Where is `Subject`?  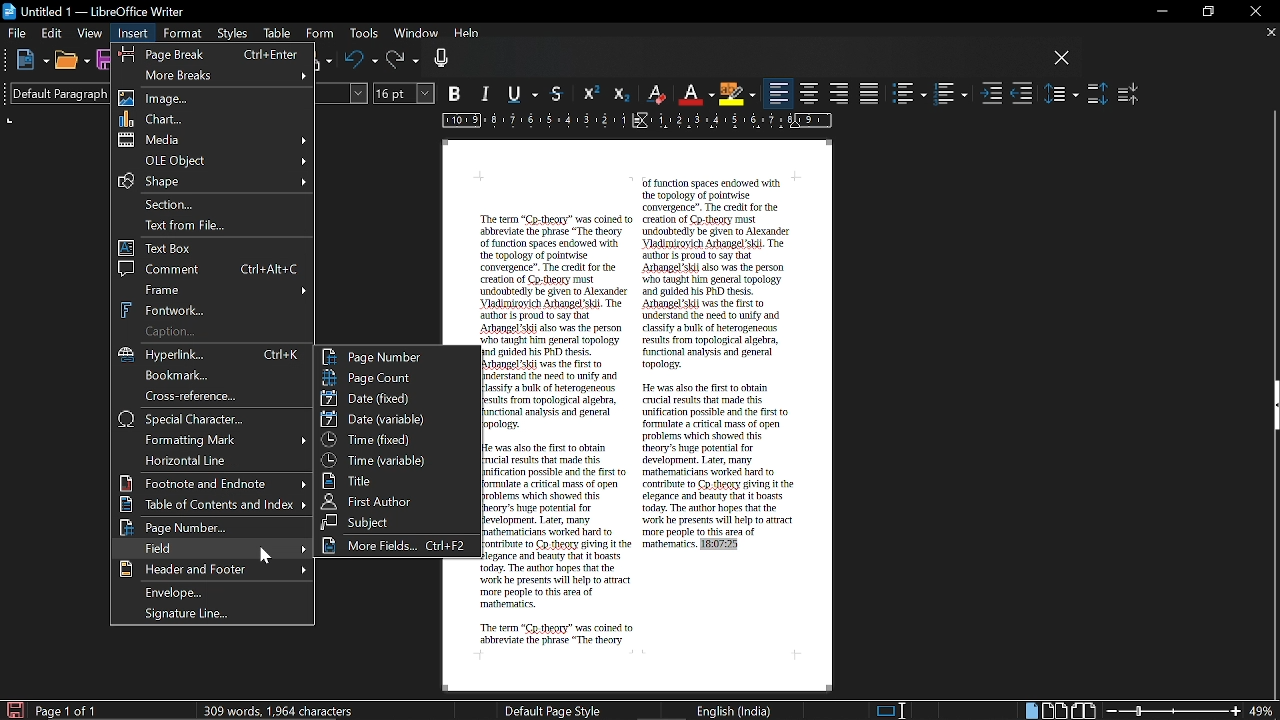 Subject is located at coordinates (395, 522).